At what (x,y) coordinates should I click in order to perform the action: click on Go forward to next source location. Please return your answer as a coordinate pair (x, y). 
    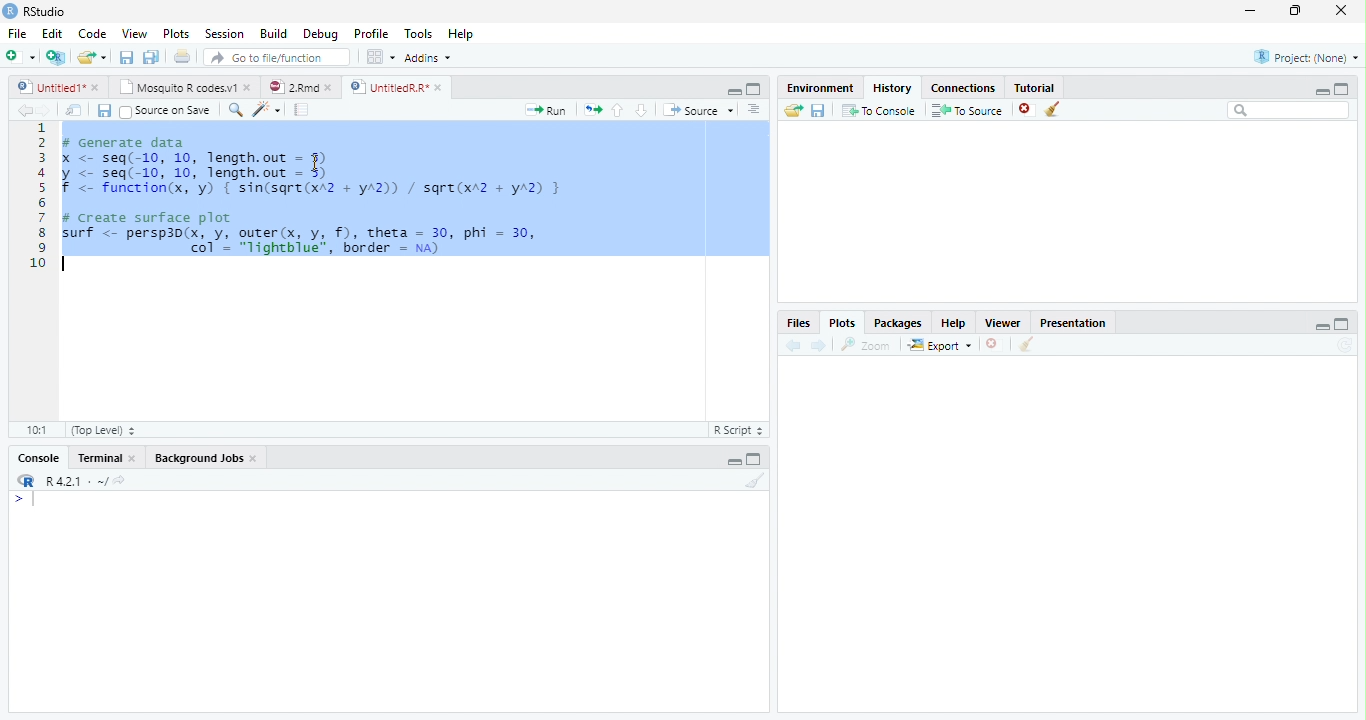
    Looking at the image, I should click on (45, 111).